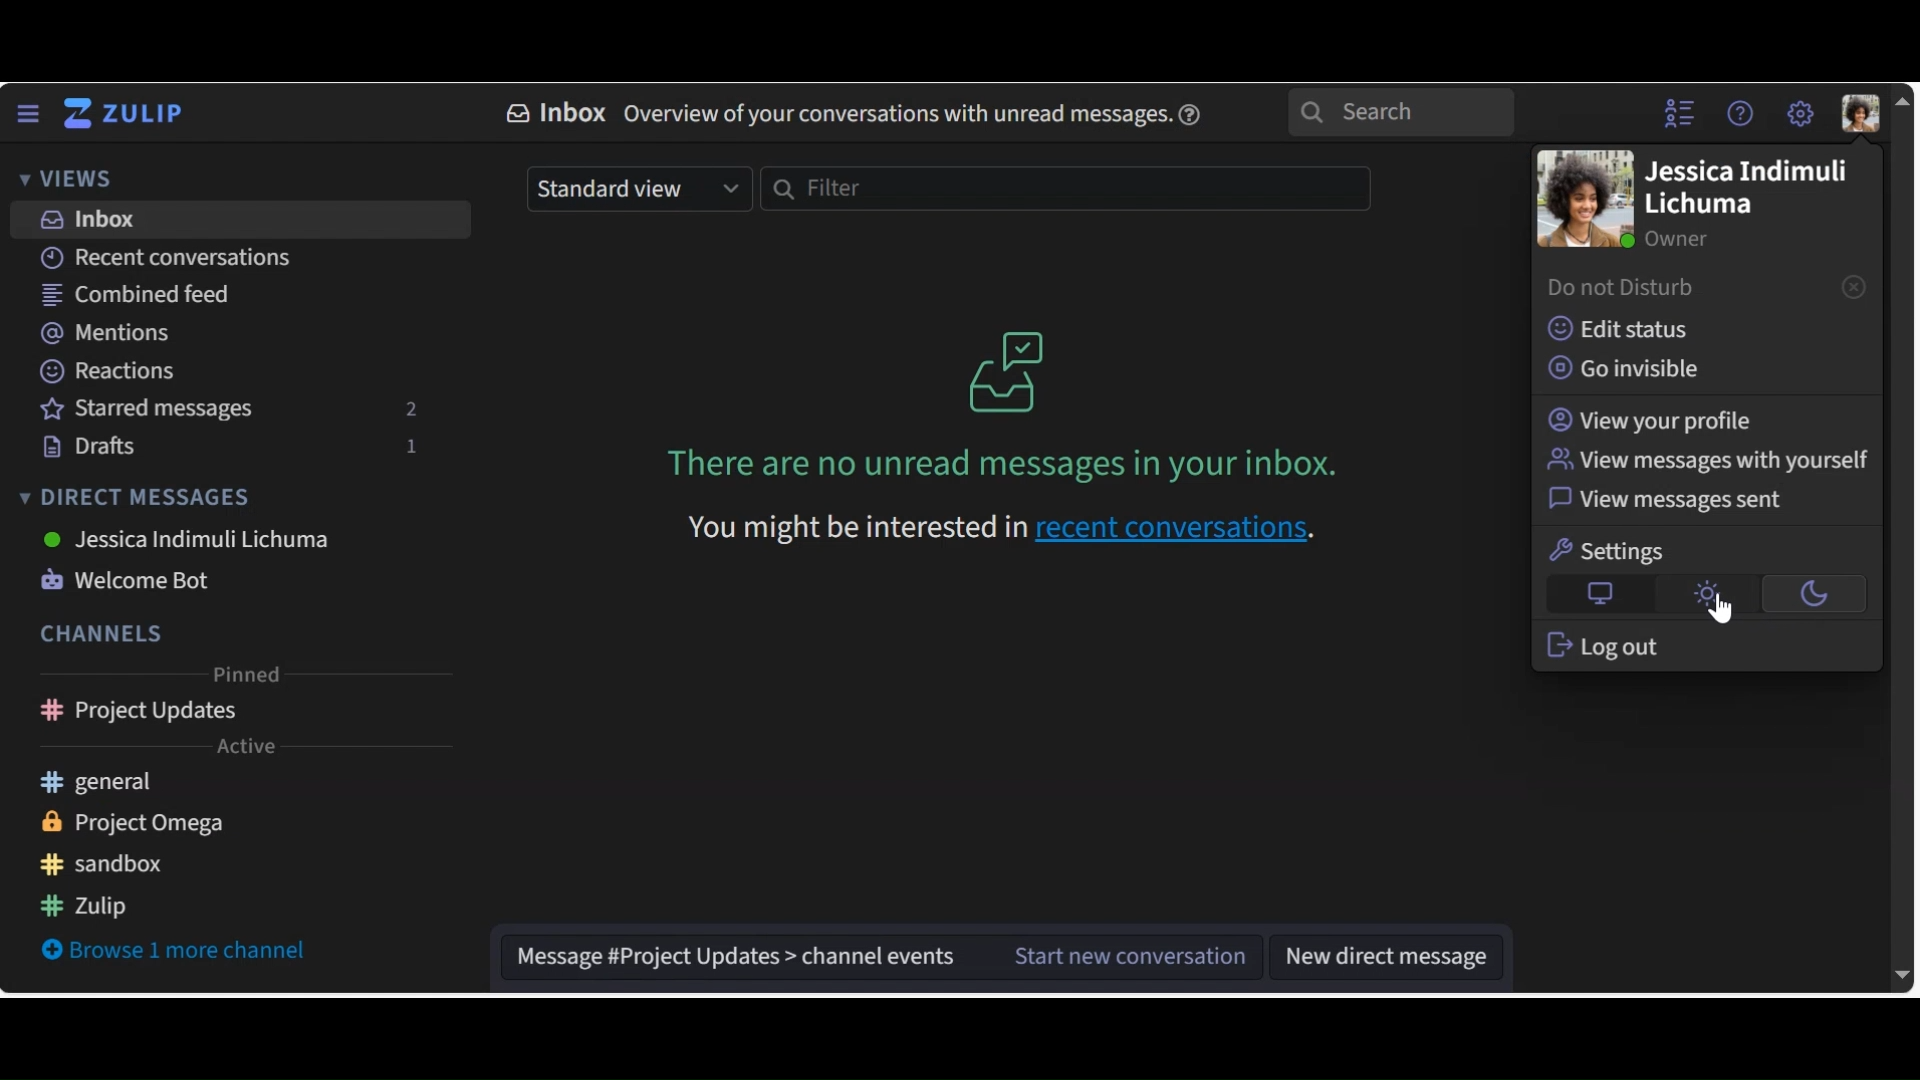 This screenshot has width=1920, height=1080. What do you see at coordinates (188, 539) in the screenshot?
I see `Jessica Indimuli Lichuma` at bounding box center [188, 539].